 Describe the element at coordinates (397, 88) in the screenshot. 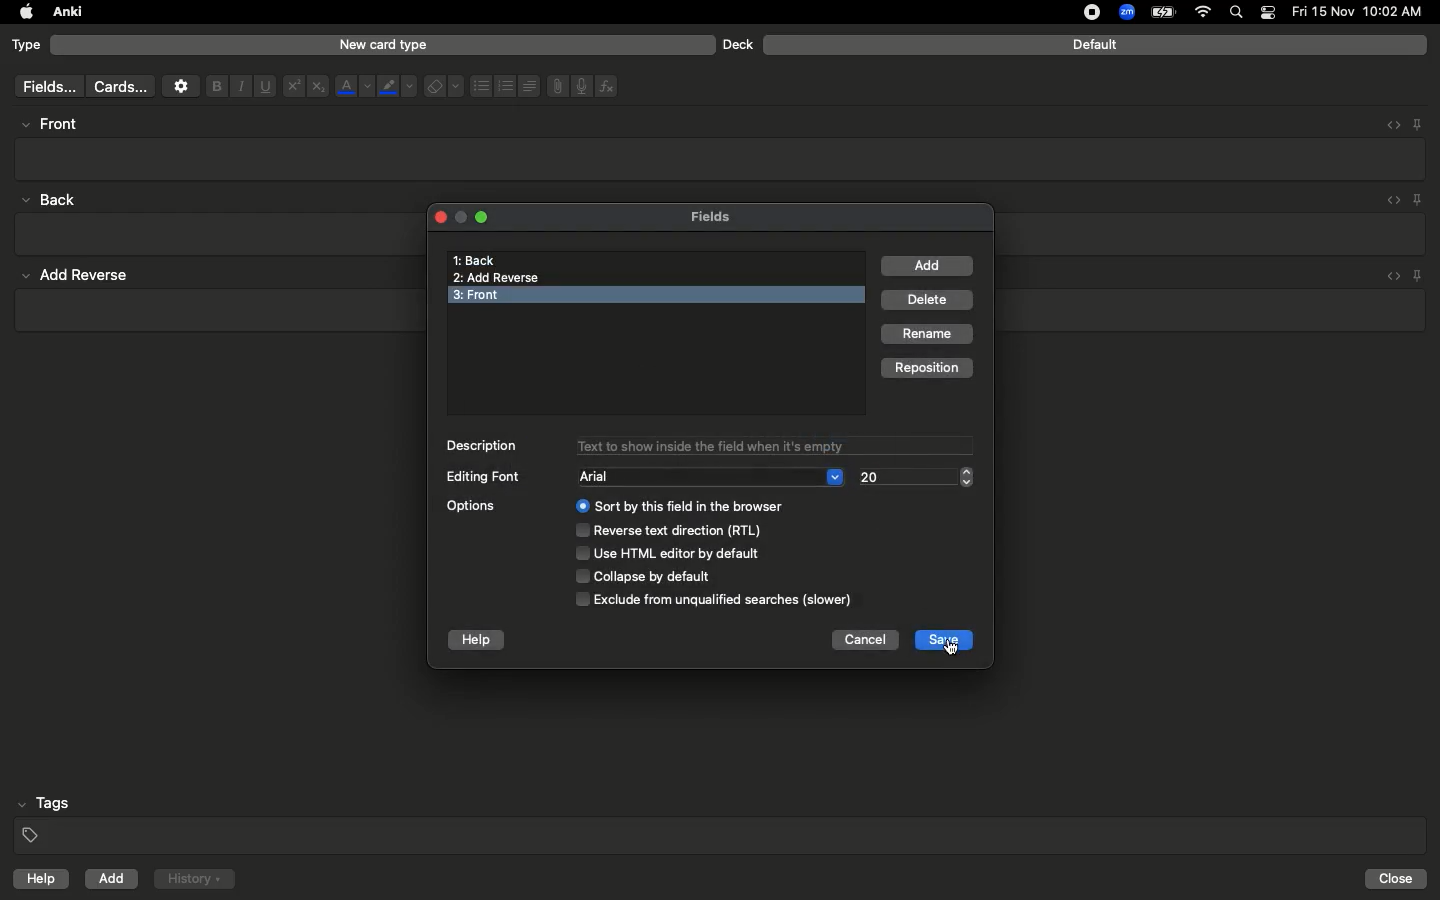

I see `Marker` at that location.